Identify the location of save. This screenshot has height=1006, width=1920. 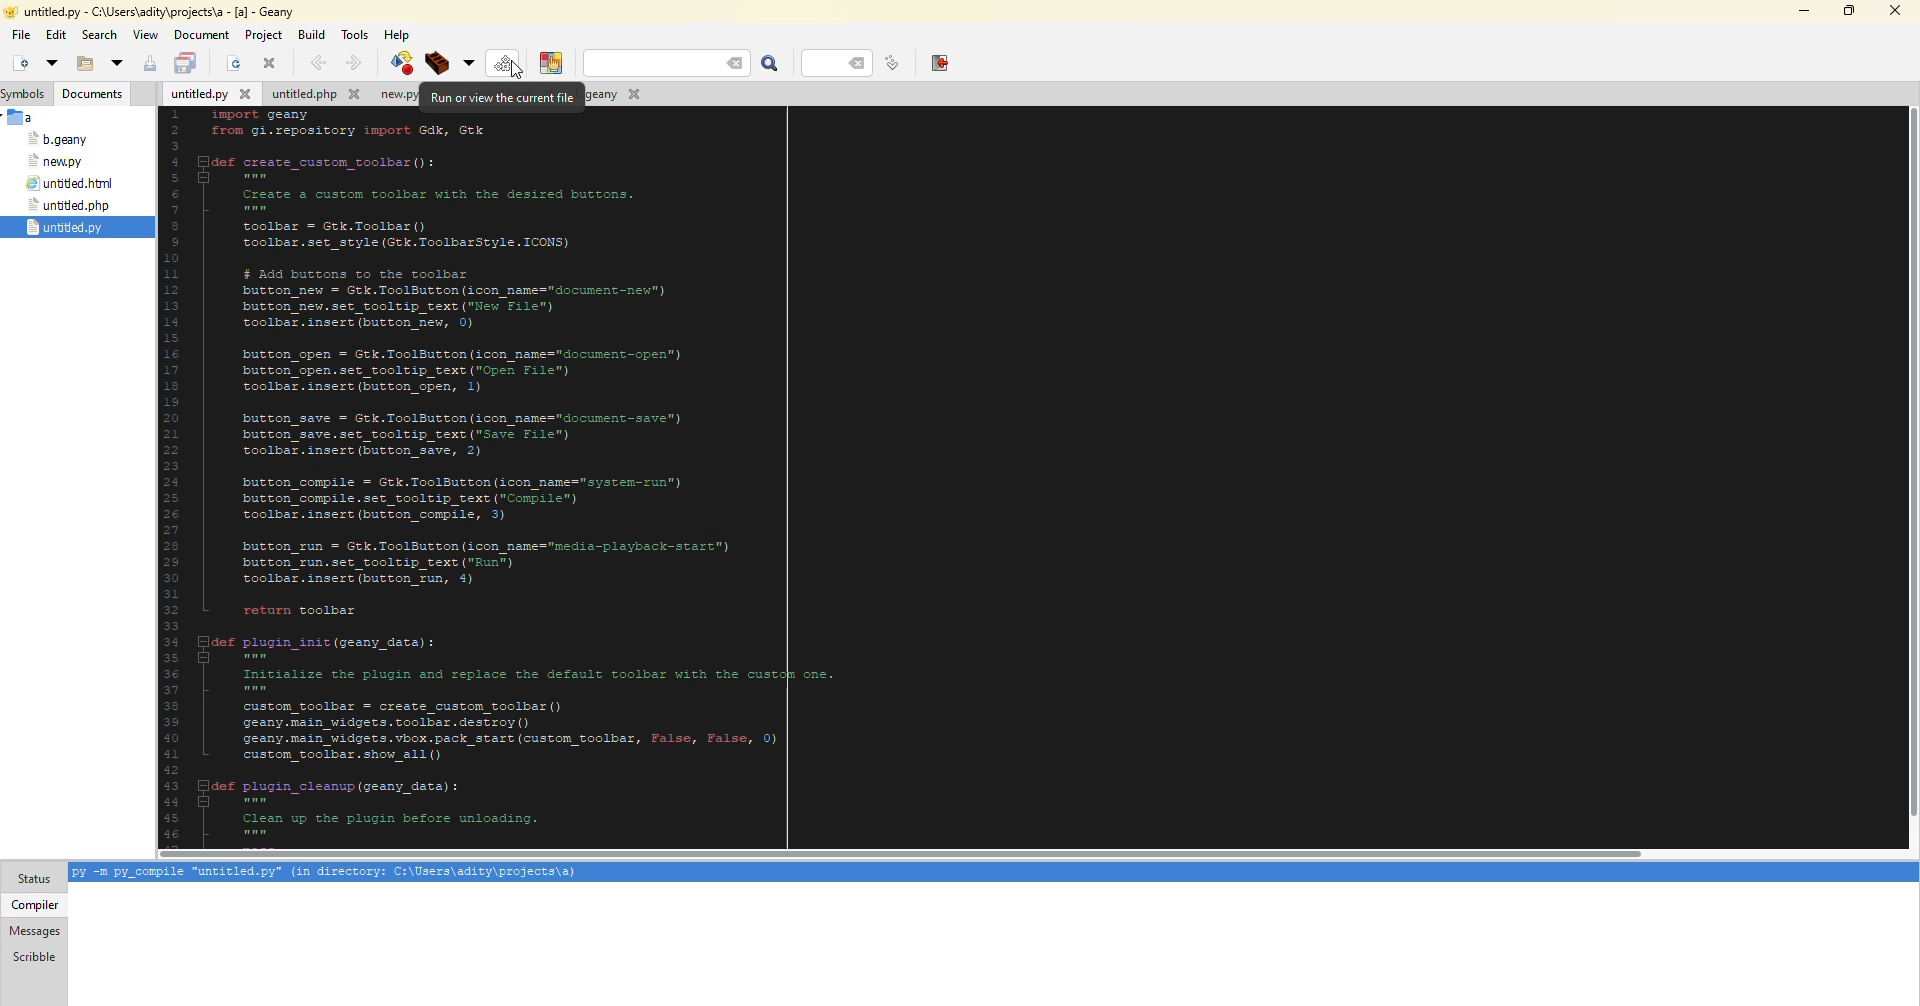
(187, 64).